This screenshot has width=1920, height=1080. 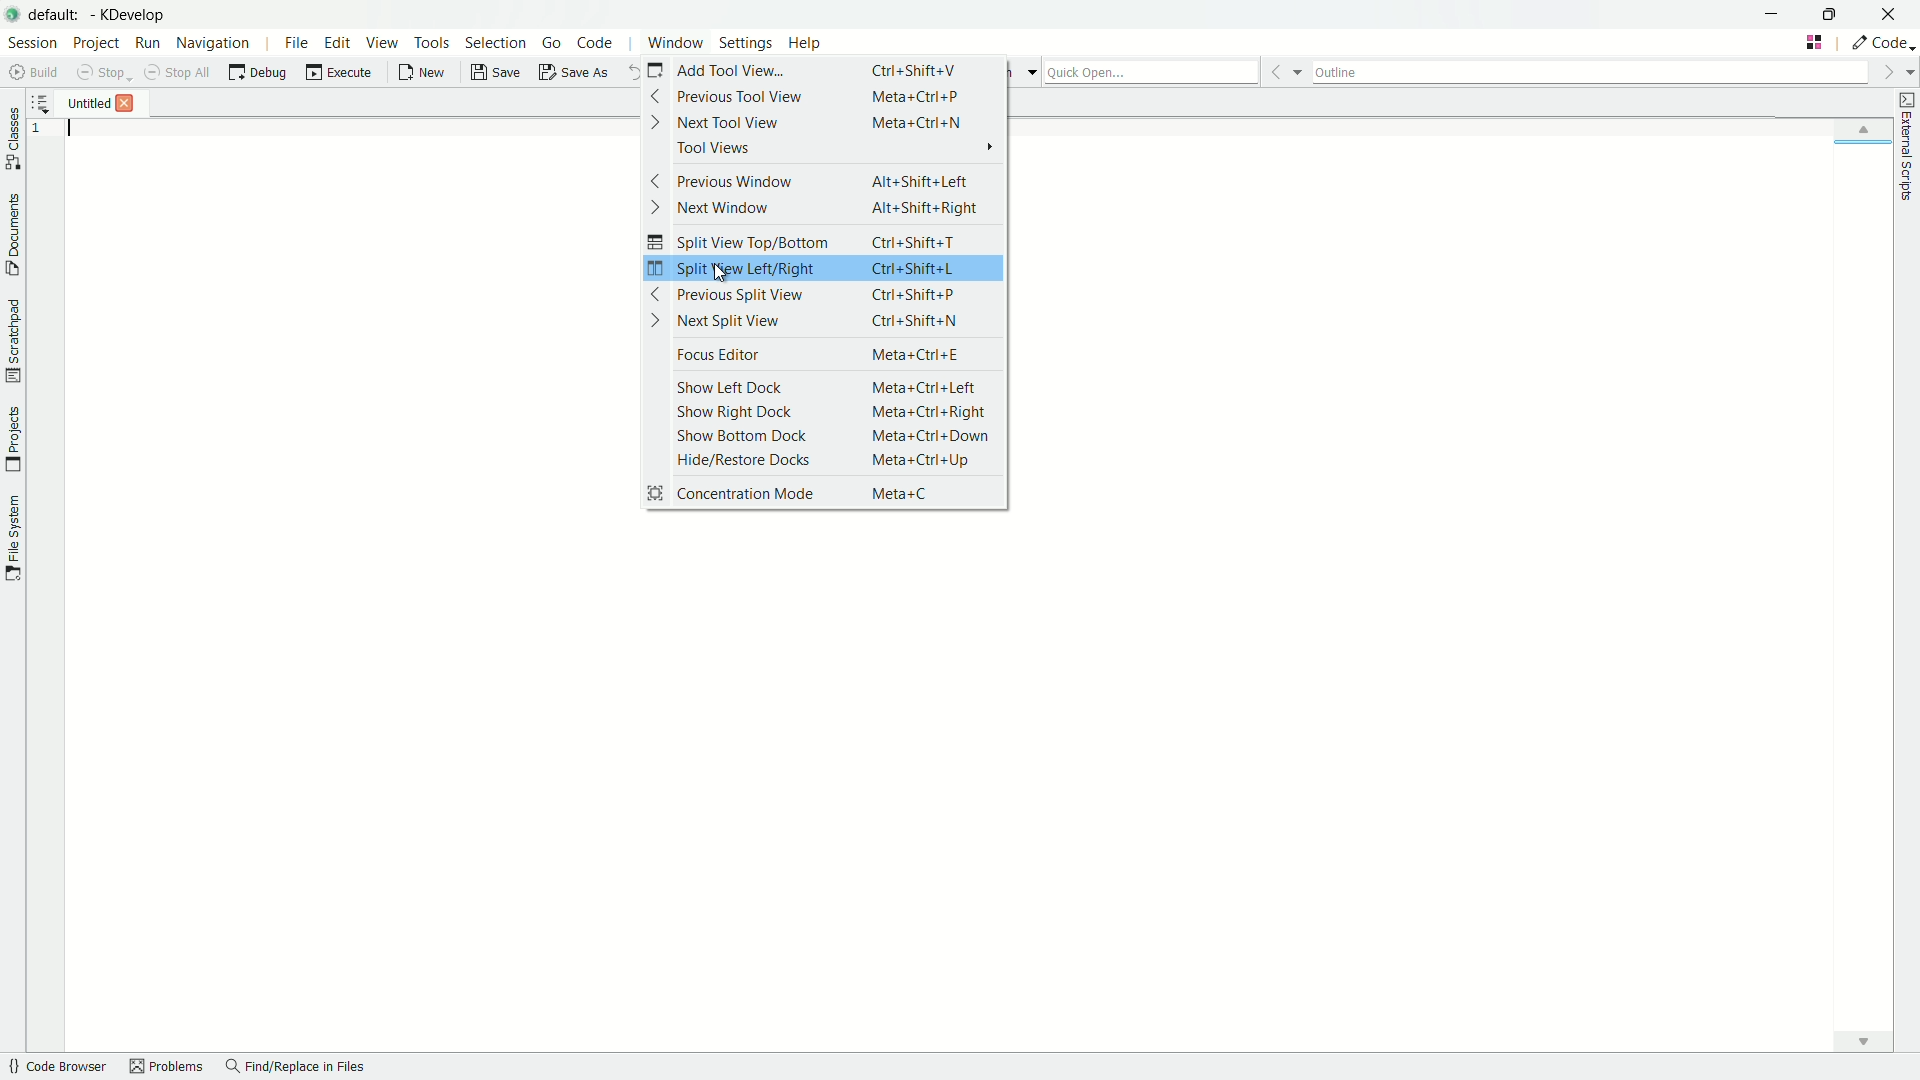 What do you see at coordinates (32, 44) in the screenshot?
I see `session menu` at bounding box center [32, 44].